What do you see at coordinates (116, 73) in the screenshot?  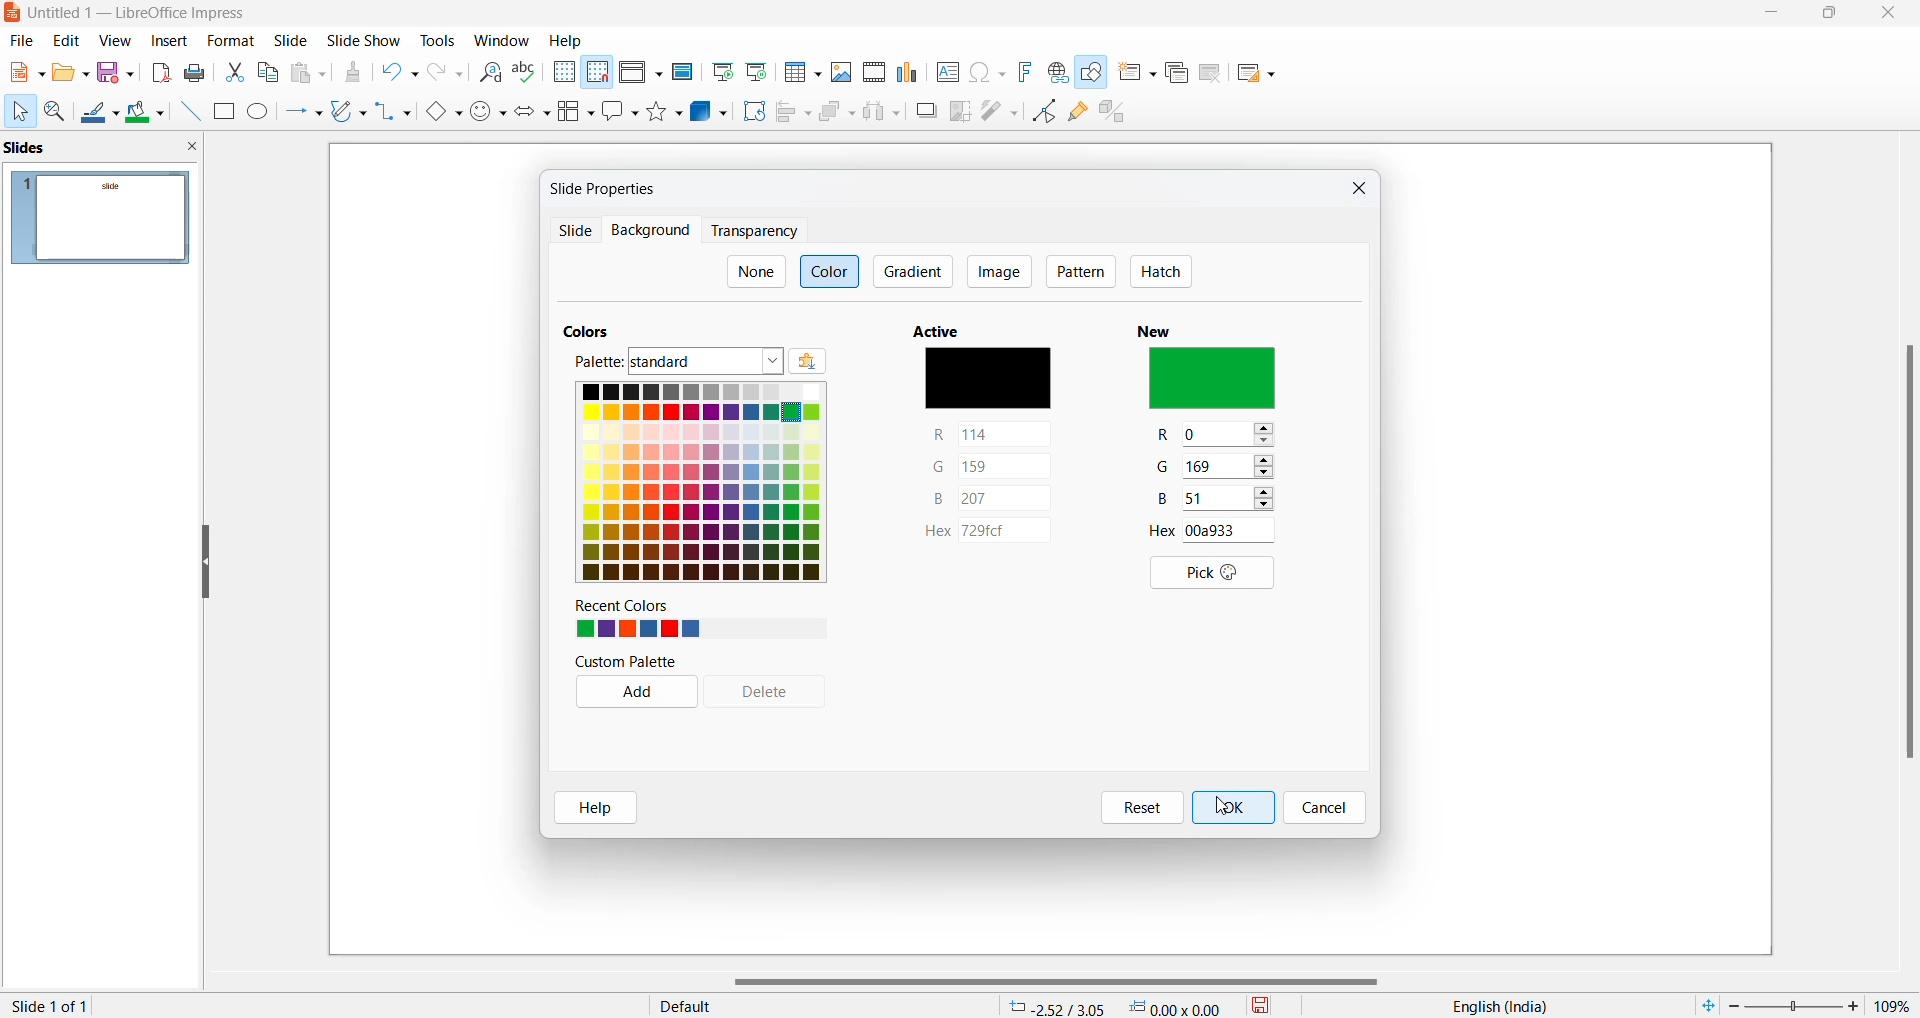 I see `save option` at bounding box center [116, 73].